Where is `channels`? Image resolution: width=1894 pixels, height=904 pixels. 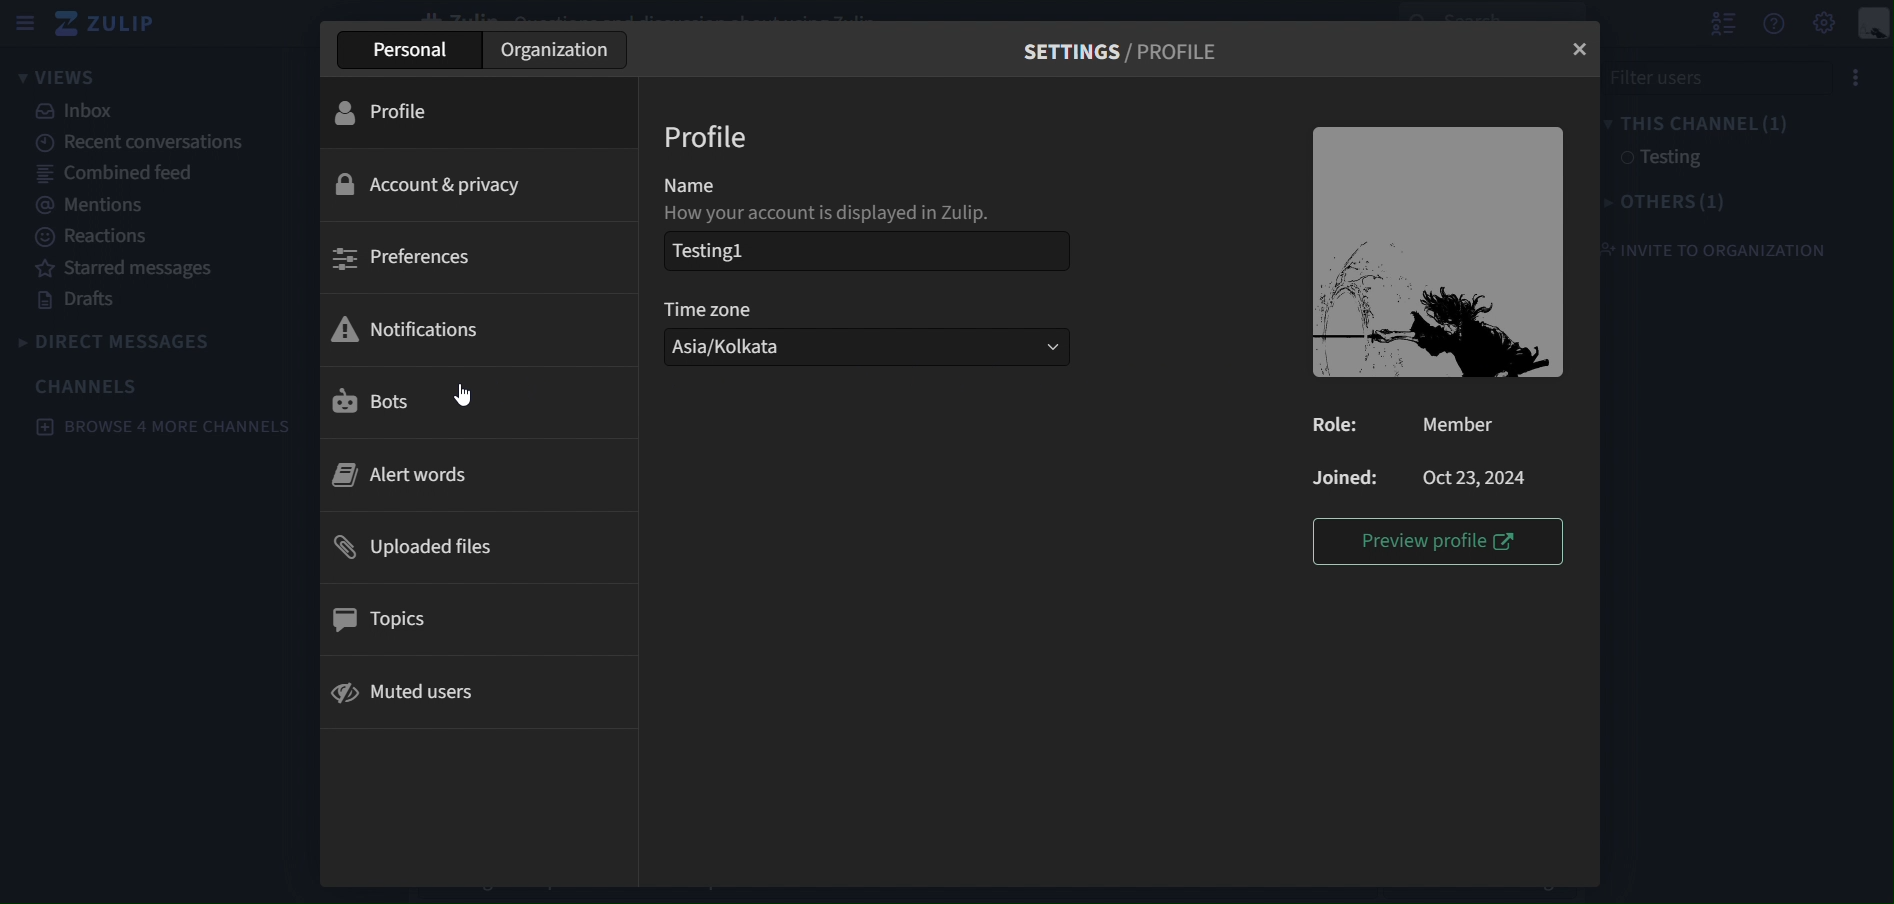 channels is located at coordinates (88, 385).